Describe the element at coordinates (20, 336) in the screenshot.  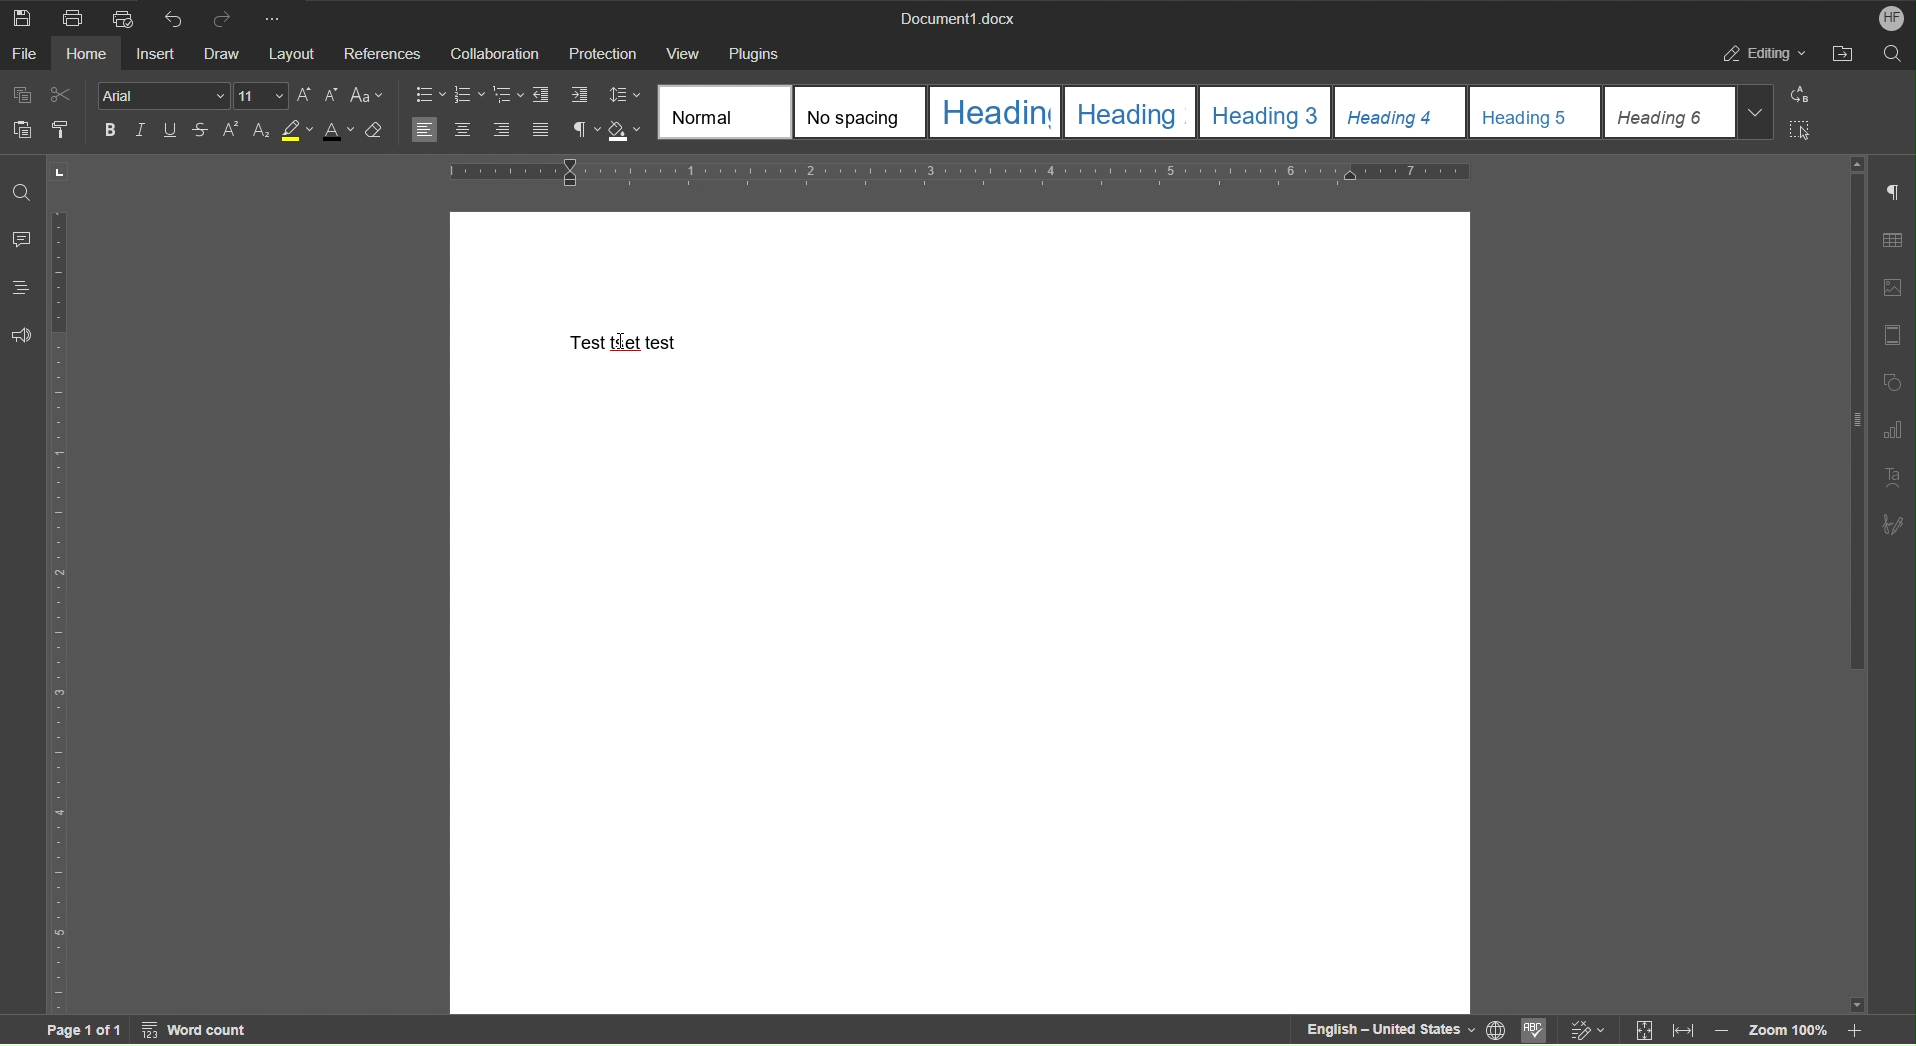
I see `Feedback and Support` at that location.